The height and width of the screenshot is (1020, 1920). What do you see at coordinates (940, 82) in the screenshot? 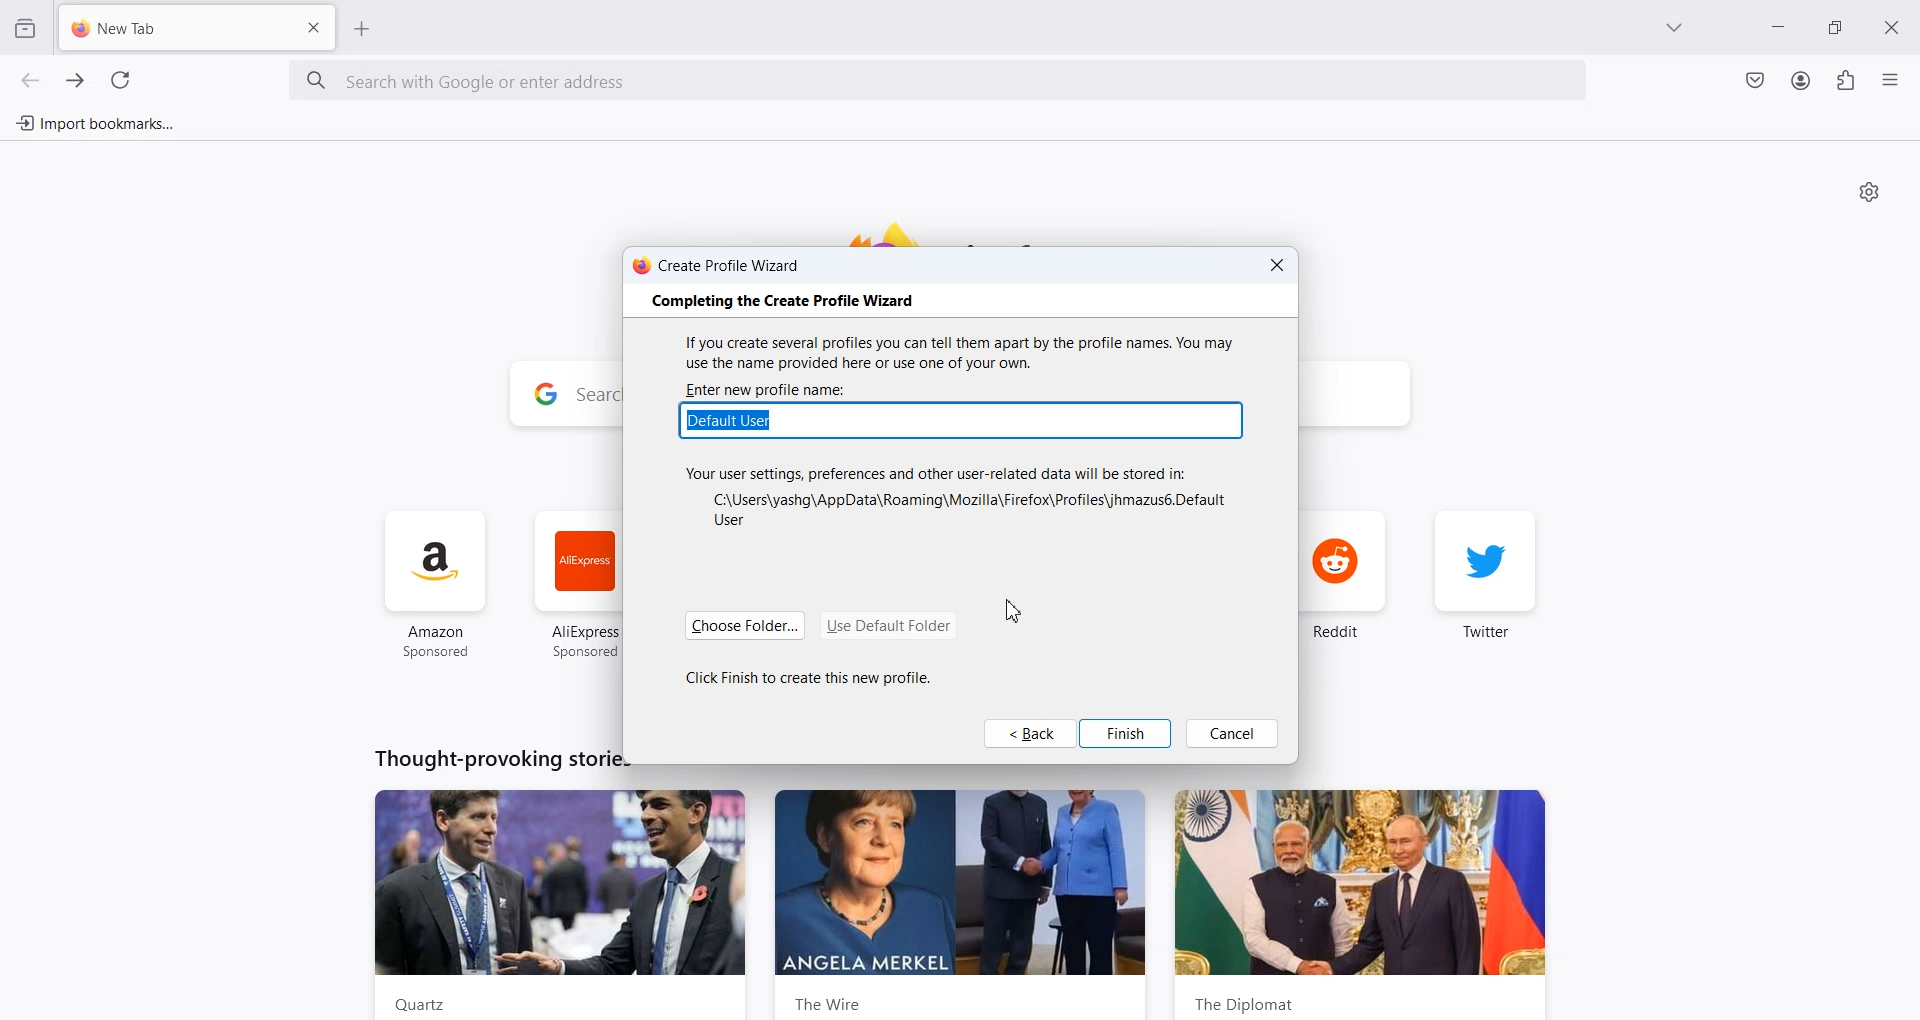
I see `Search bar` at bounding box center [940, 82].